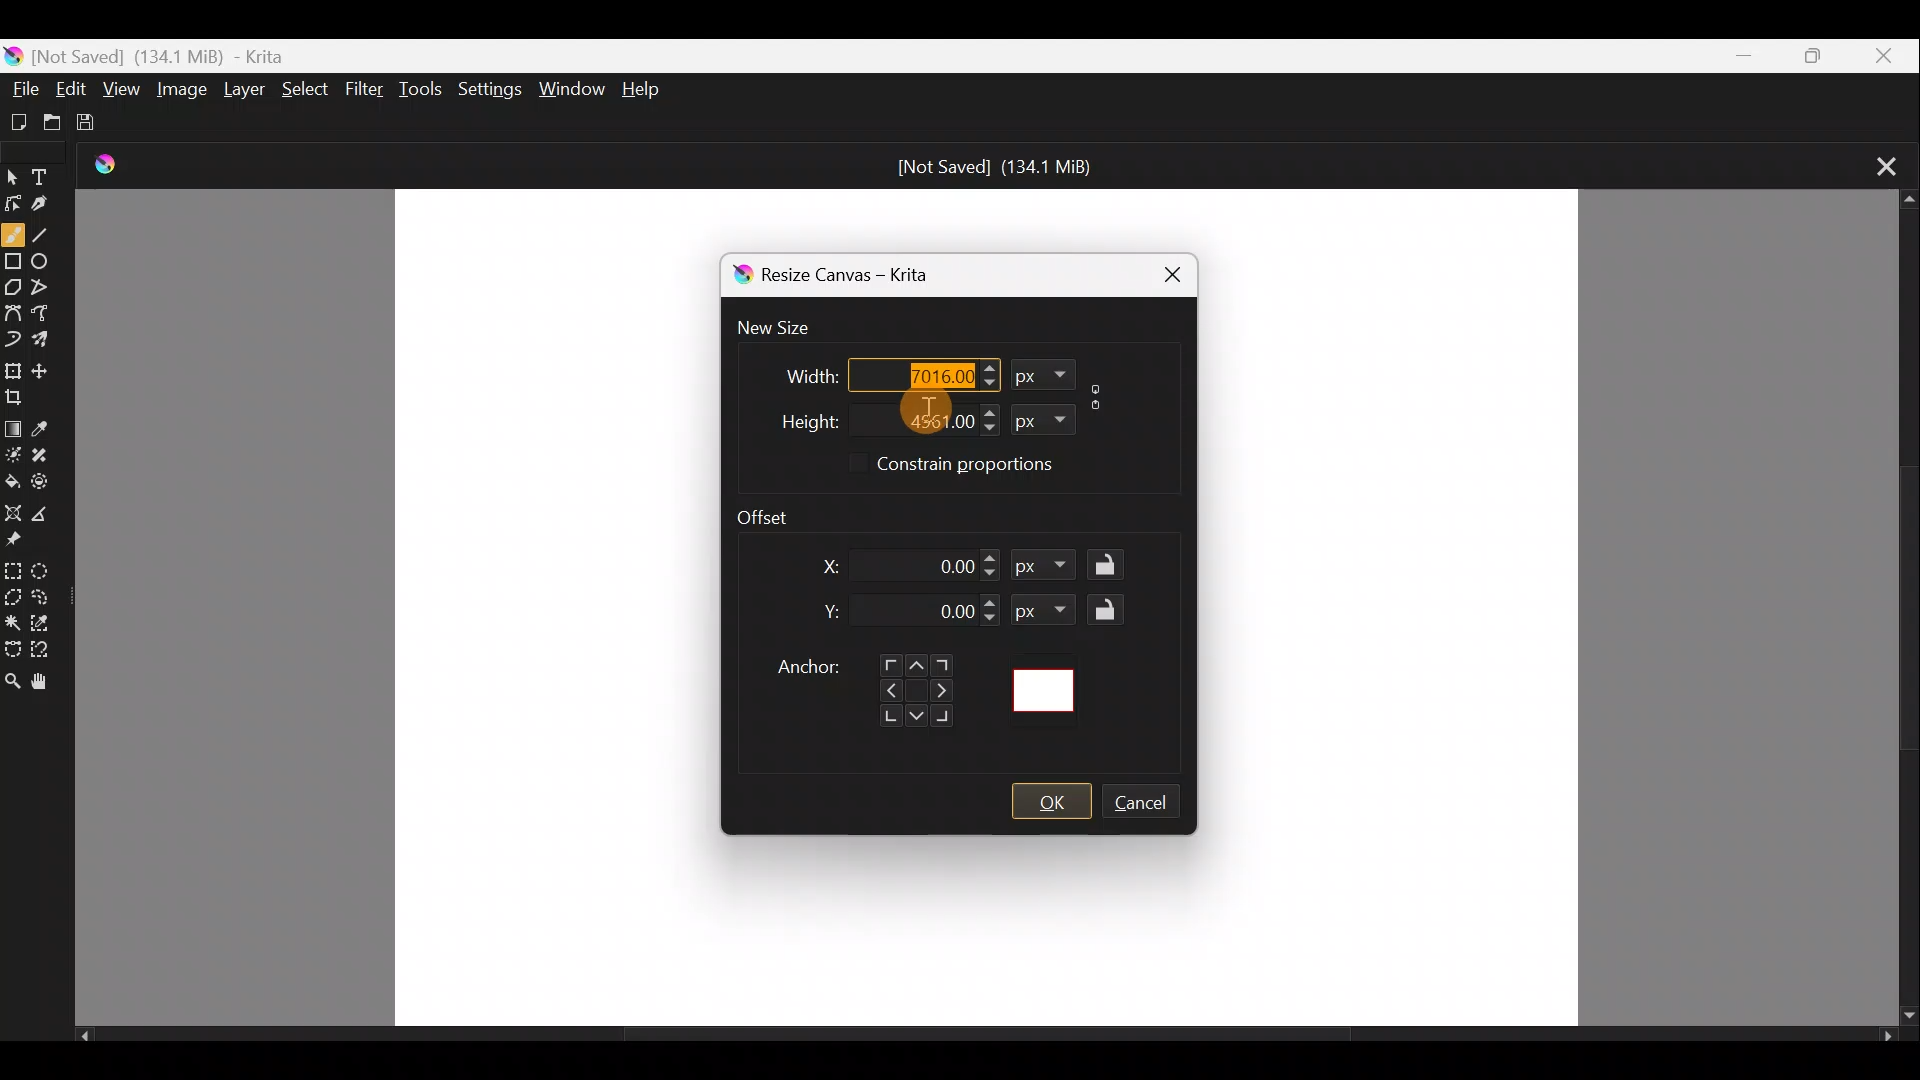 This screenshot has height=1080, width=1920. What do you see at coordinates (913, 418) in the screenshot?
I see `4561.00` at bounding box center [913, 418].